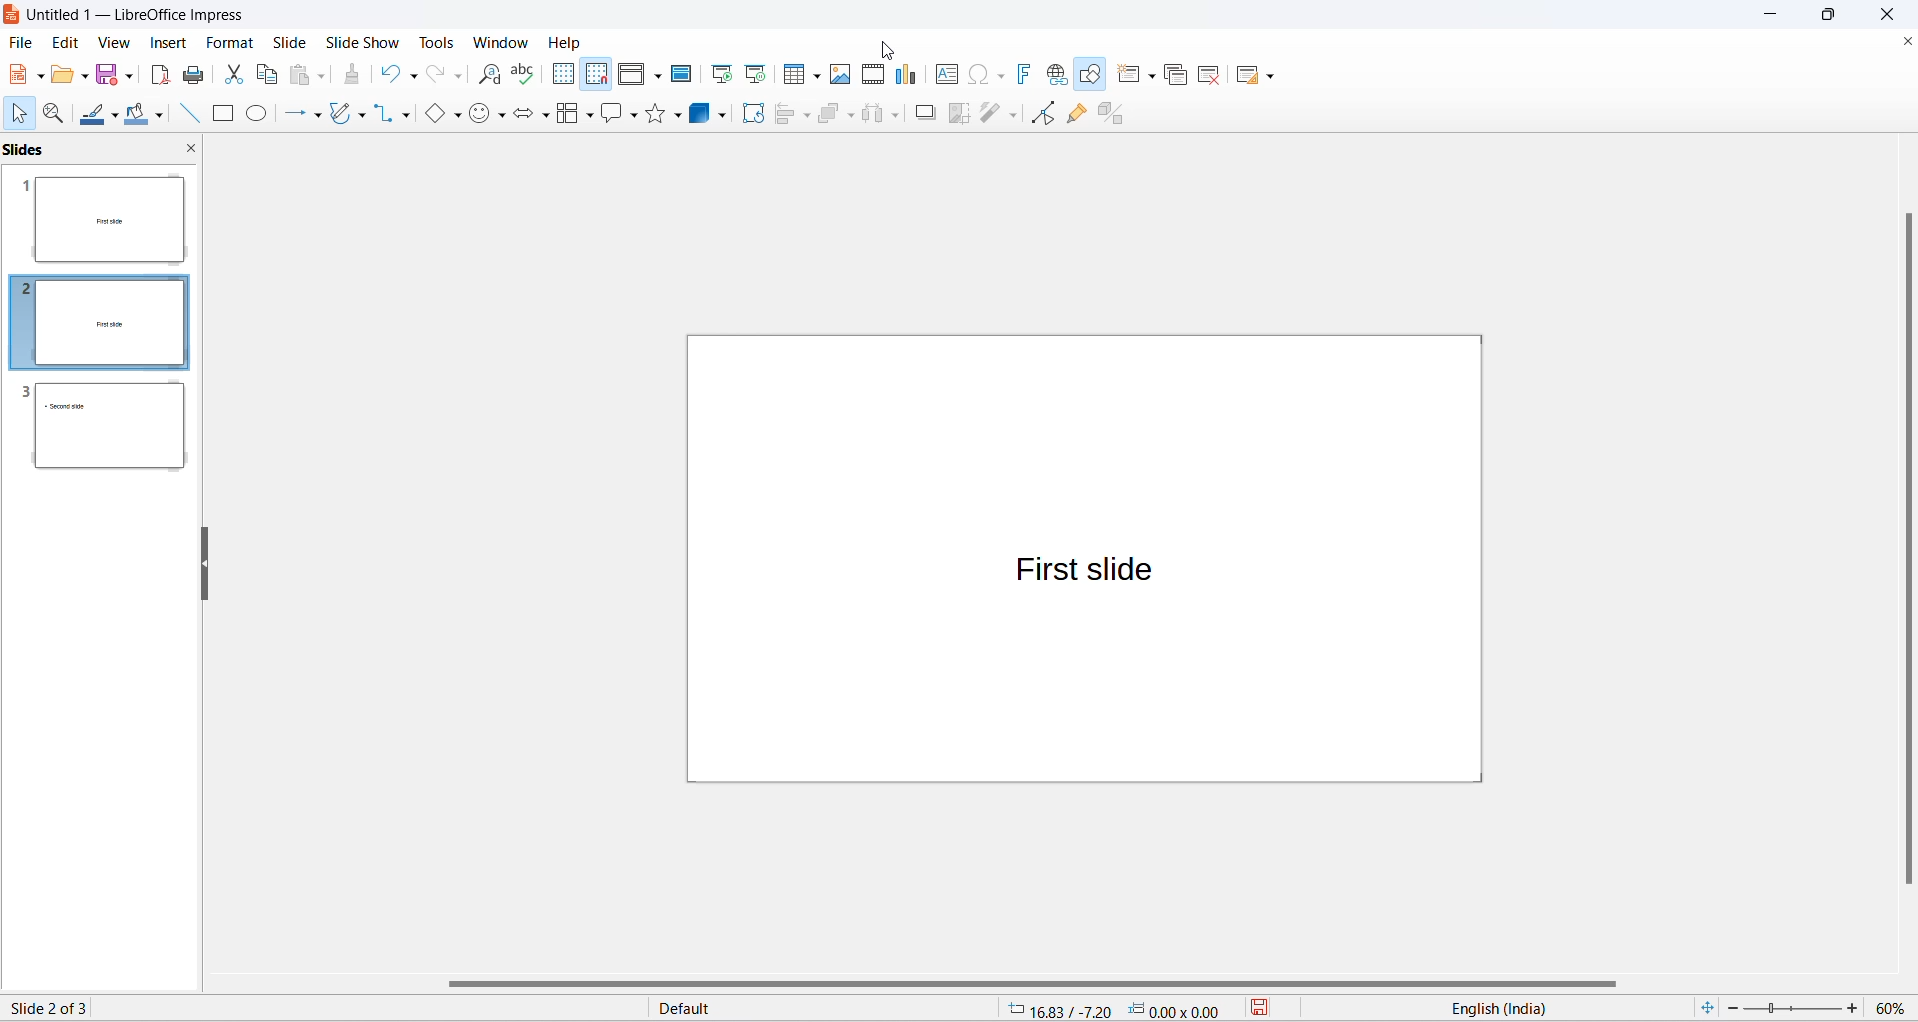 The width and height of the screenshot is (1918, 1022). Describe the element at coordinates (160, 114) in the screenshot. I see `fill color options` at that location.